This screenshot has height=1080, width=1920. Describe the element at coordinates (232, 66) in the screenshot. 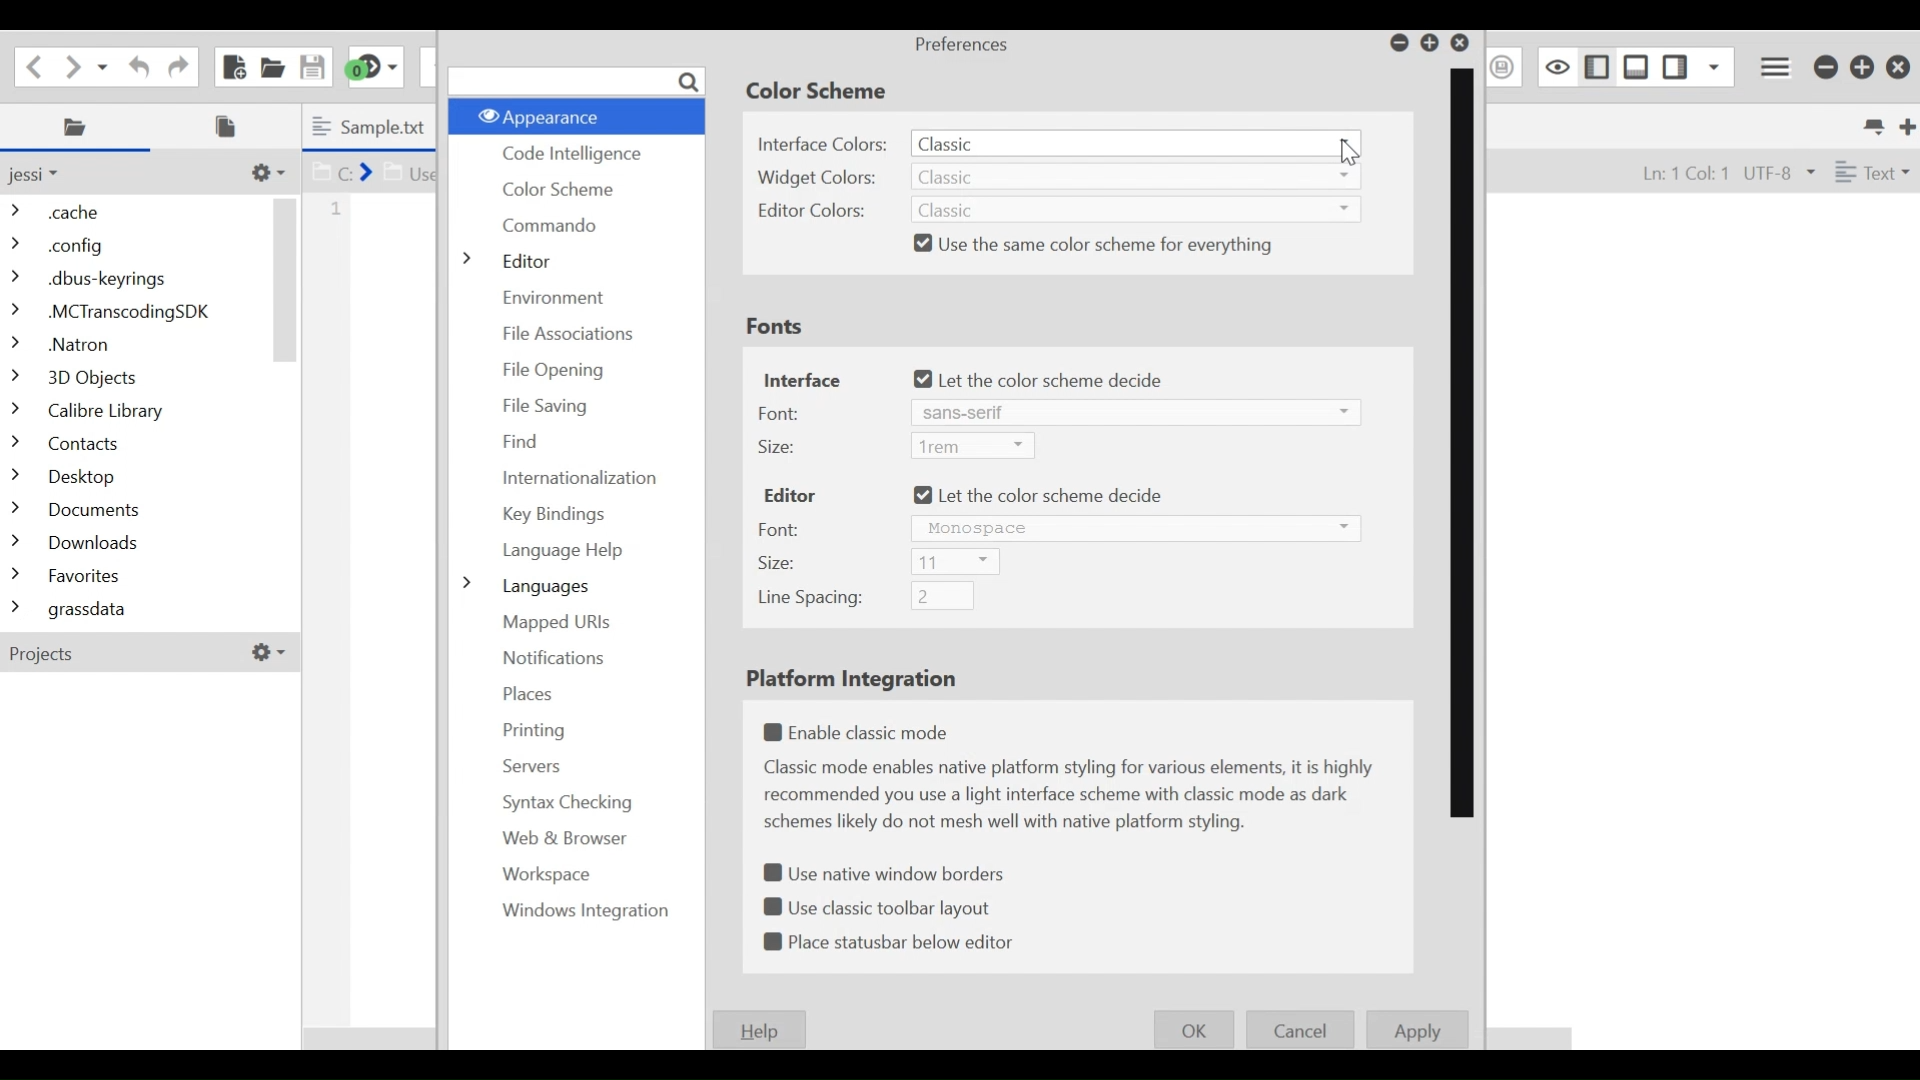

I see `New File` at that location.